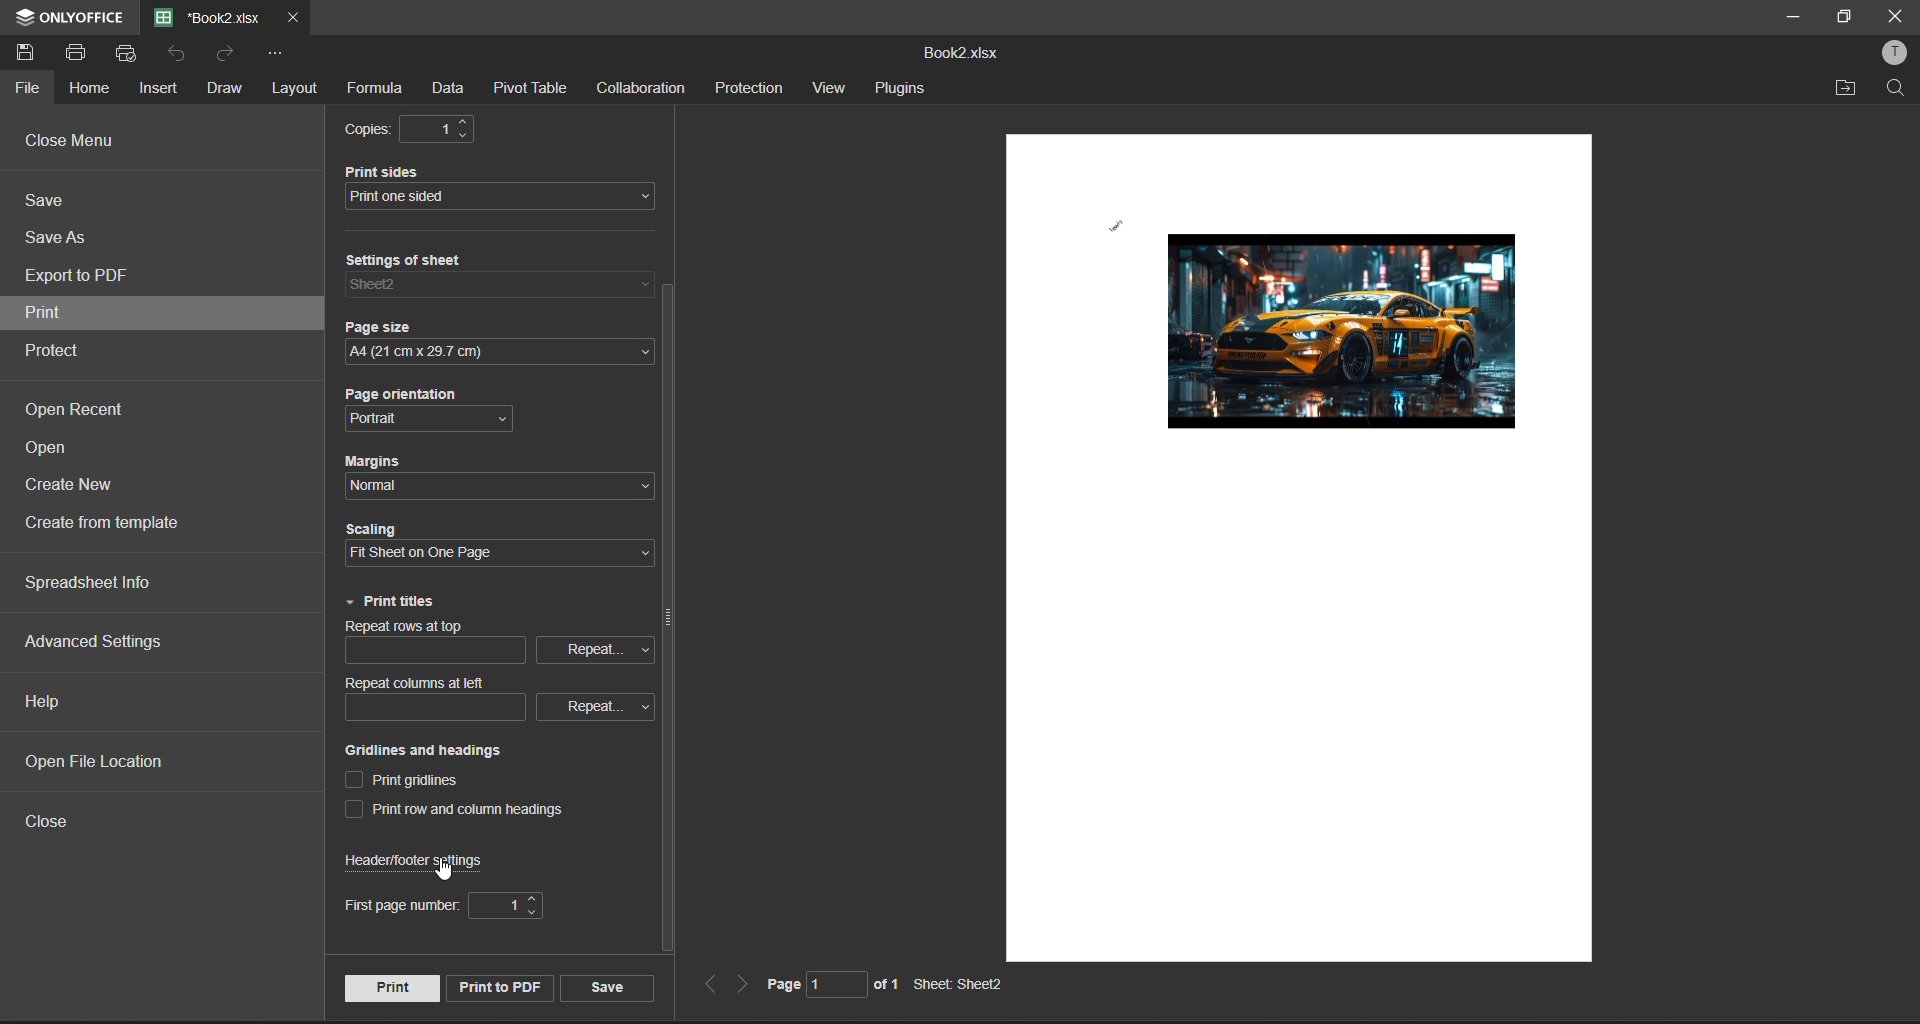 The image size is (1920, 1024). I want to click on close tab, so click(291, 20).